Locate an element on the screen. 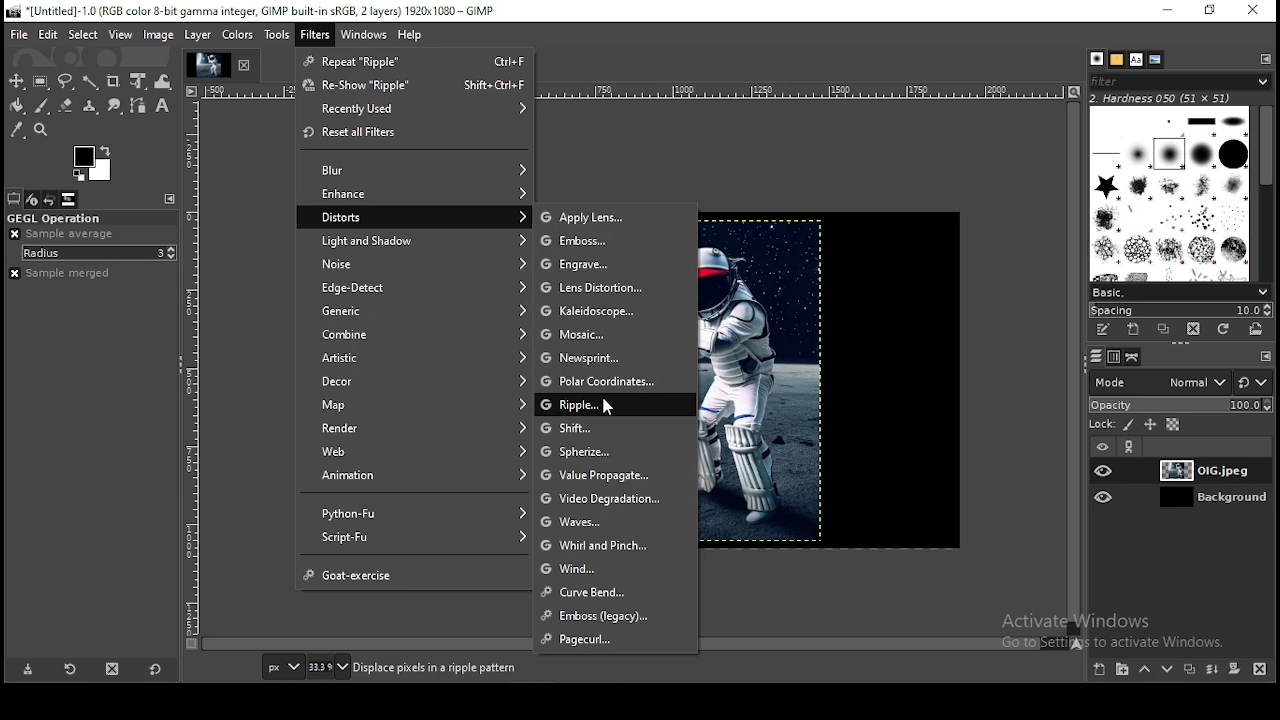 The image size is (1280, 720). create a new layer group is located at coordinates (1125, 669).